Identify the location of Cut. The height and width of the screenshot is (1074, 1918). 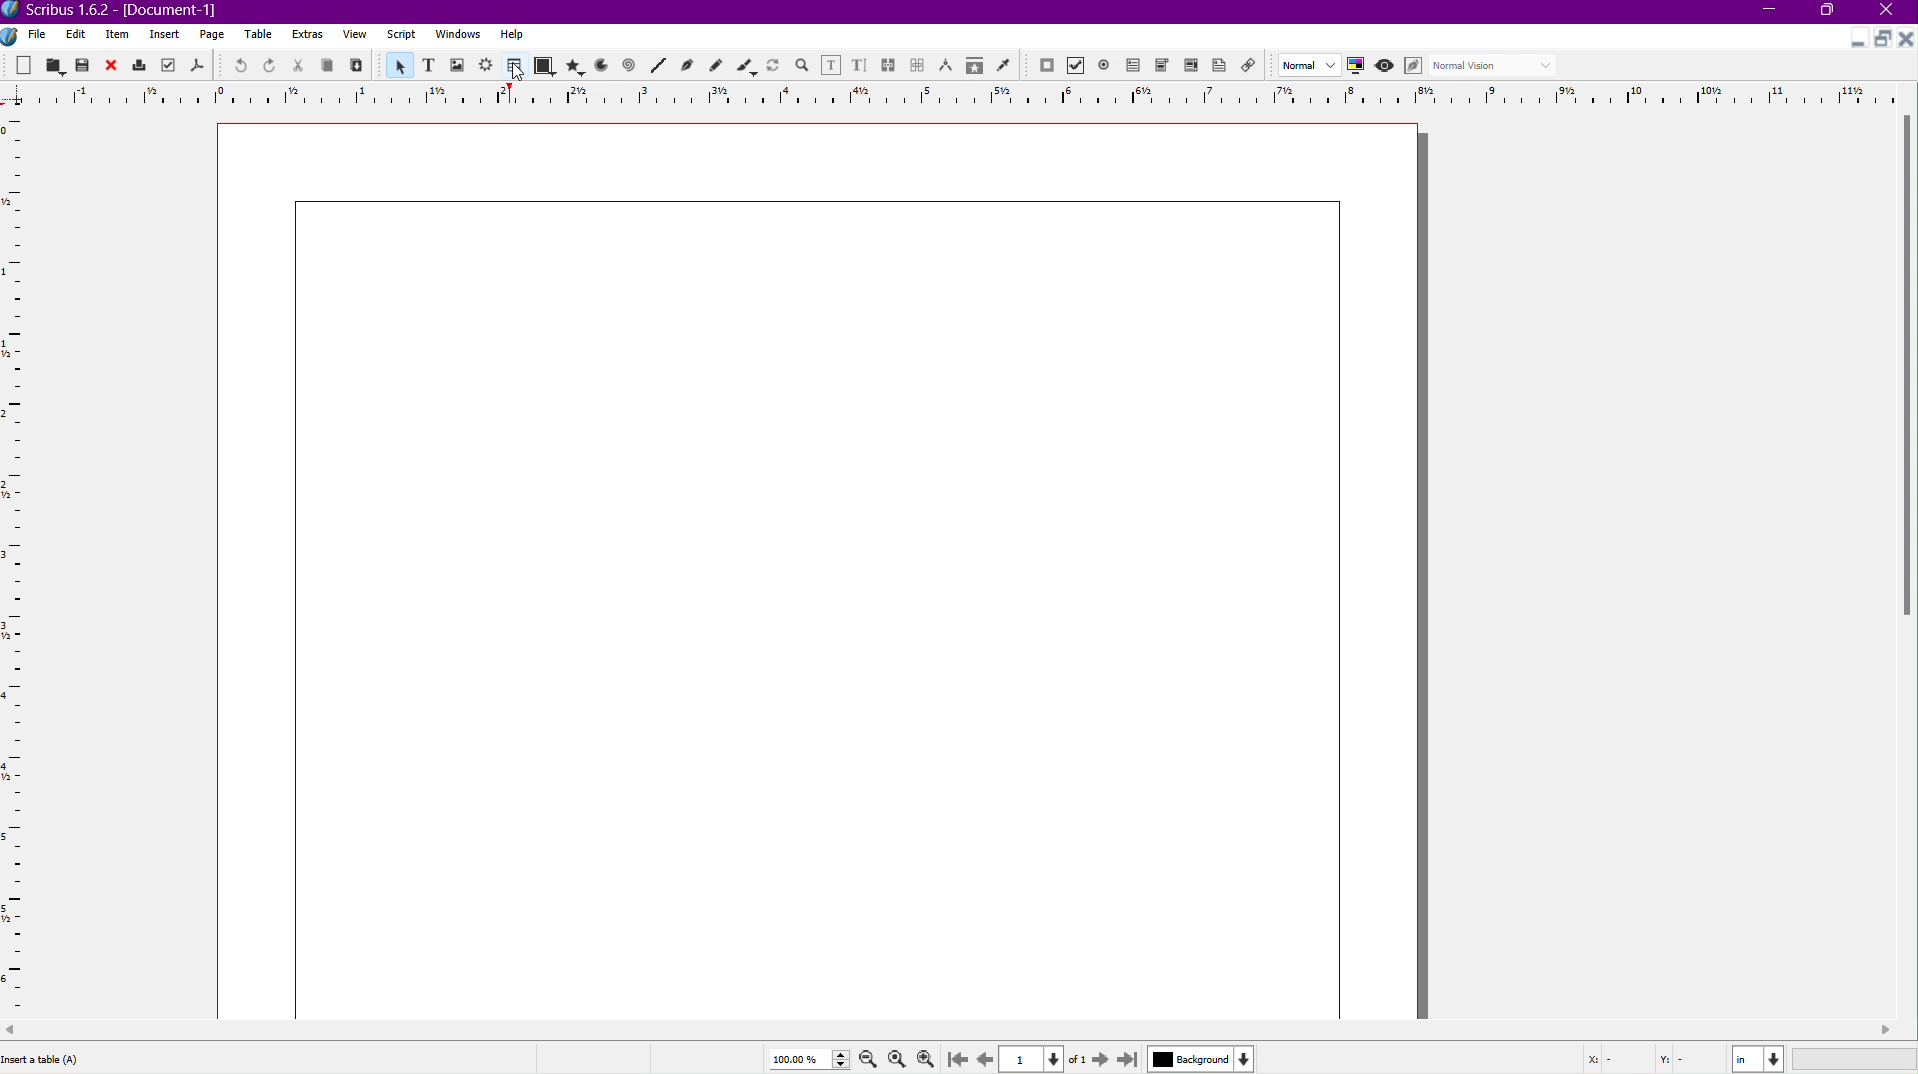
(299, 65).